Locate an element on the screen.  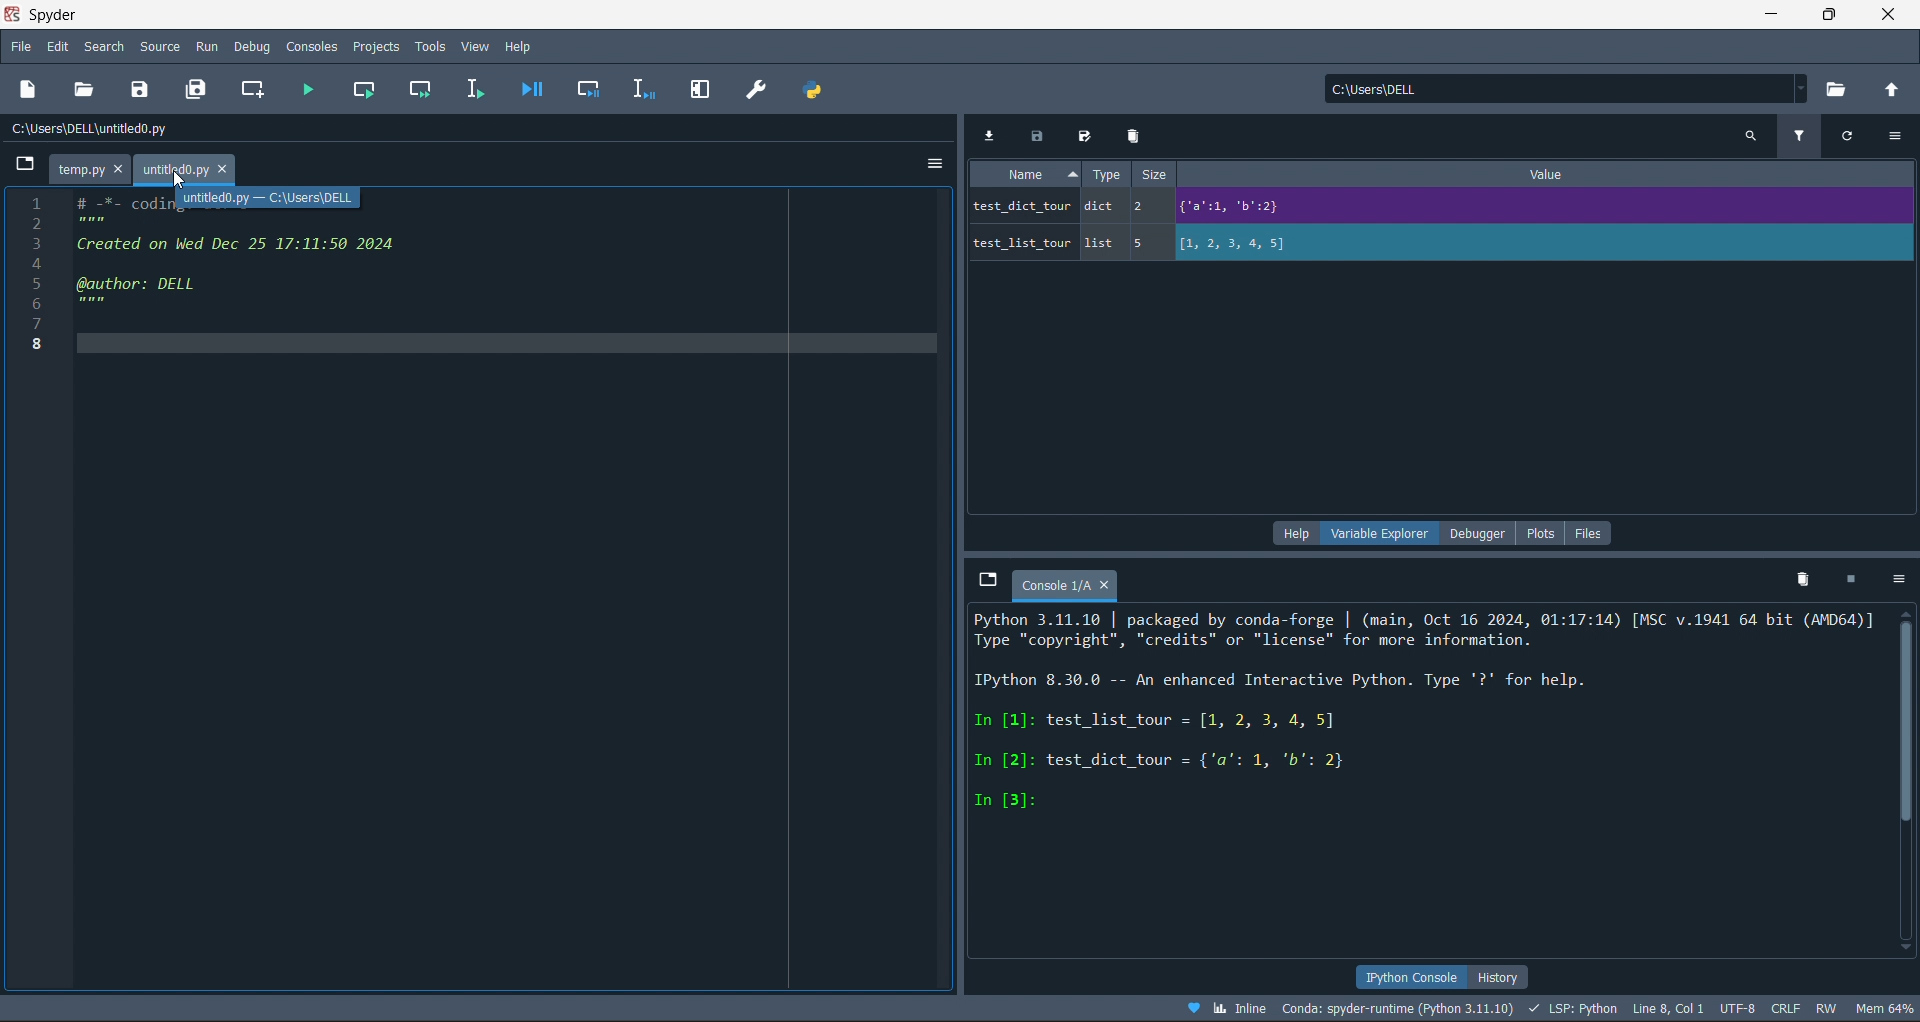
CRLF is located at coordinates (1783, 1010).